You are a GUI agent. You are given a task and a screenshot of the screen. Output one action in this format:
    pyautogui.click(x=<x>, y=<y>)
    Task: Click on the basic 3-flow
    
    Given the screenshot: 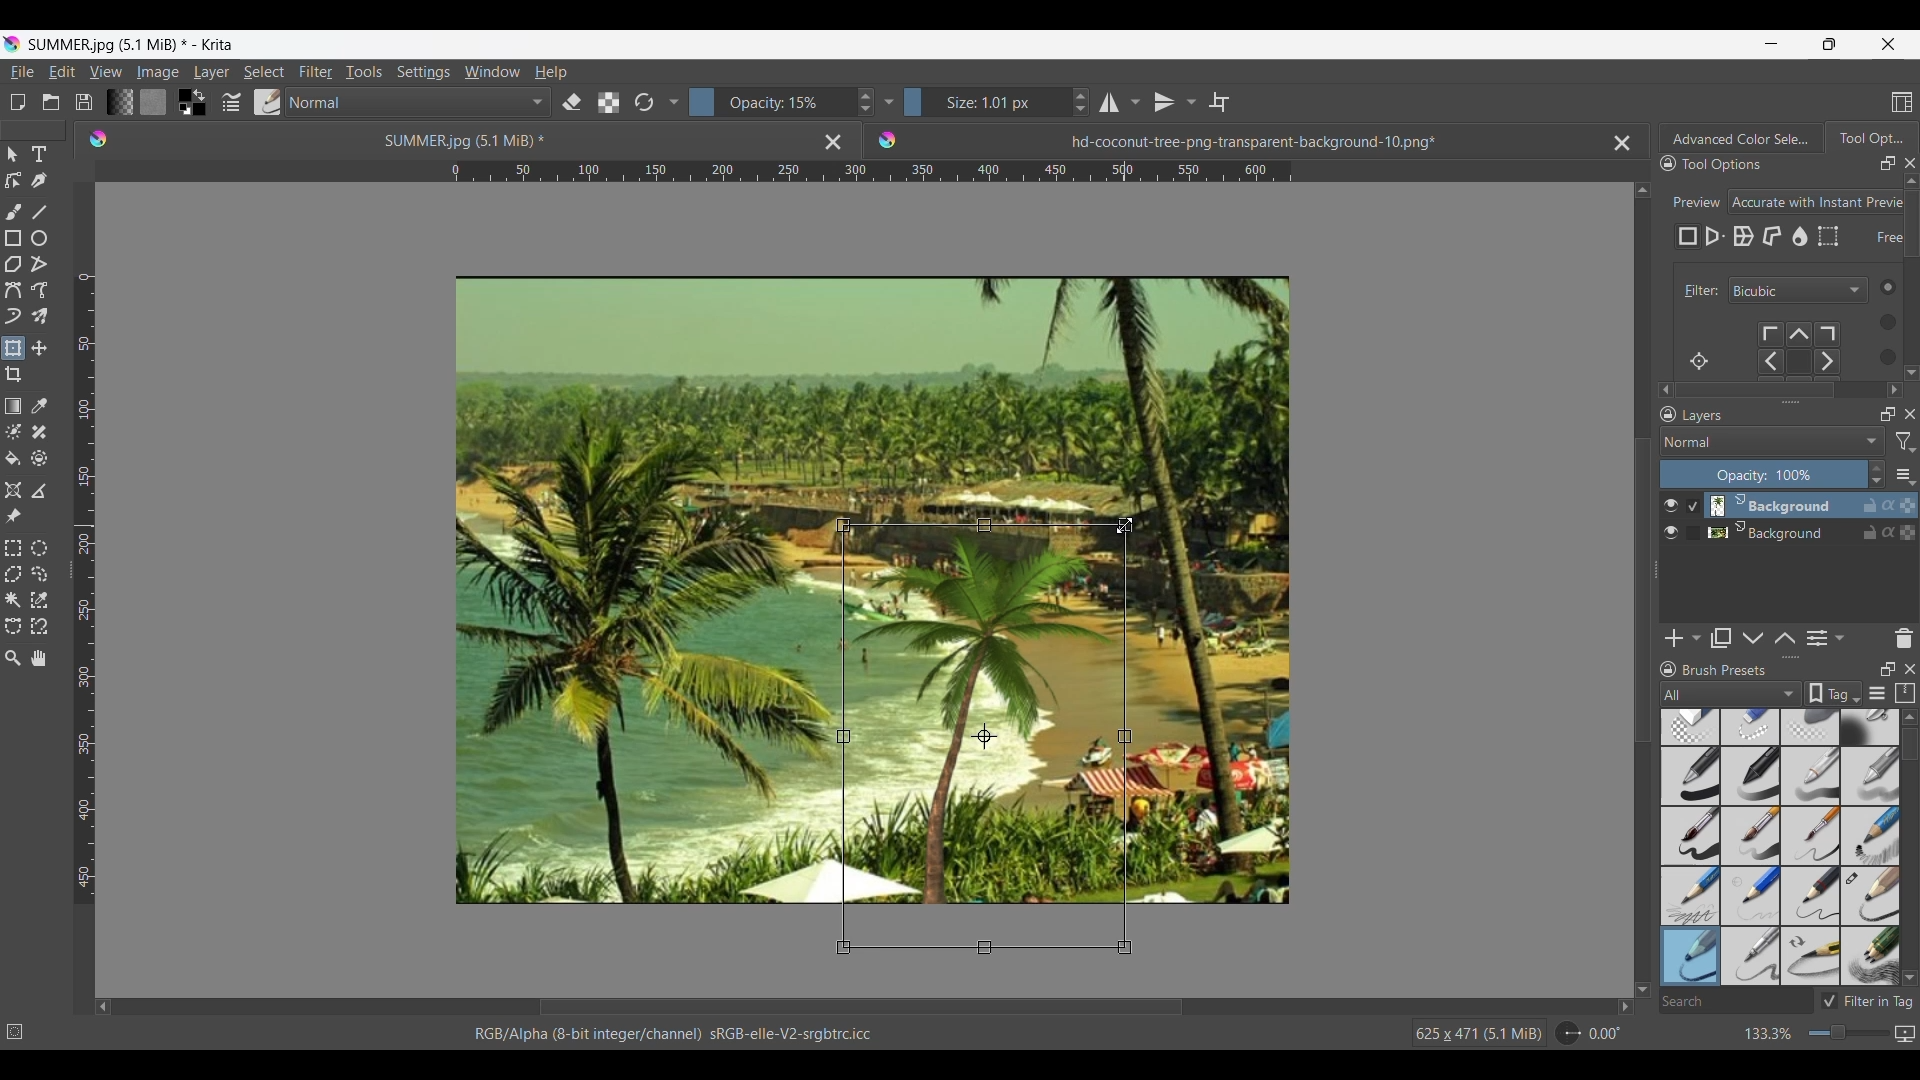 What is the action you would take?
    pyautogui.click(x=1811, y=775)
    